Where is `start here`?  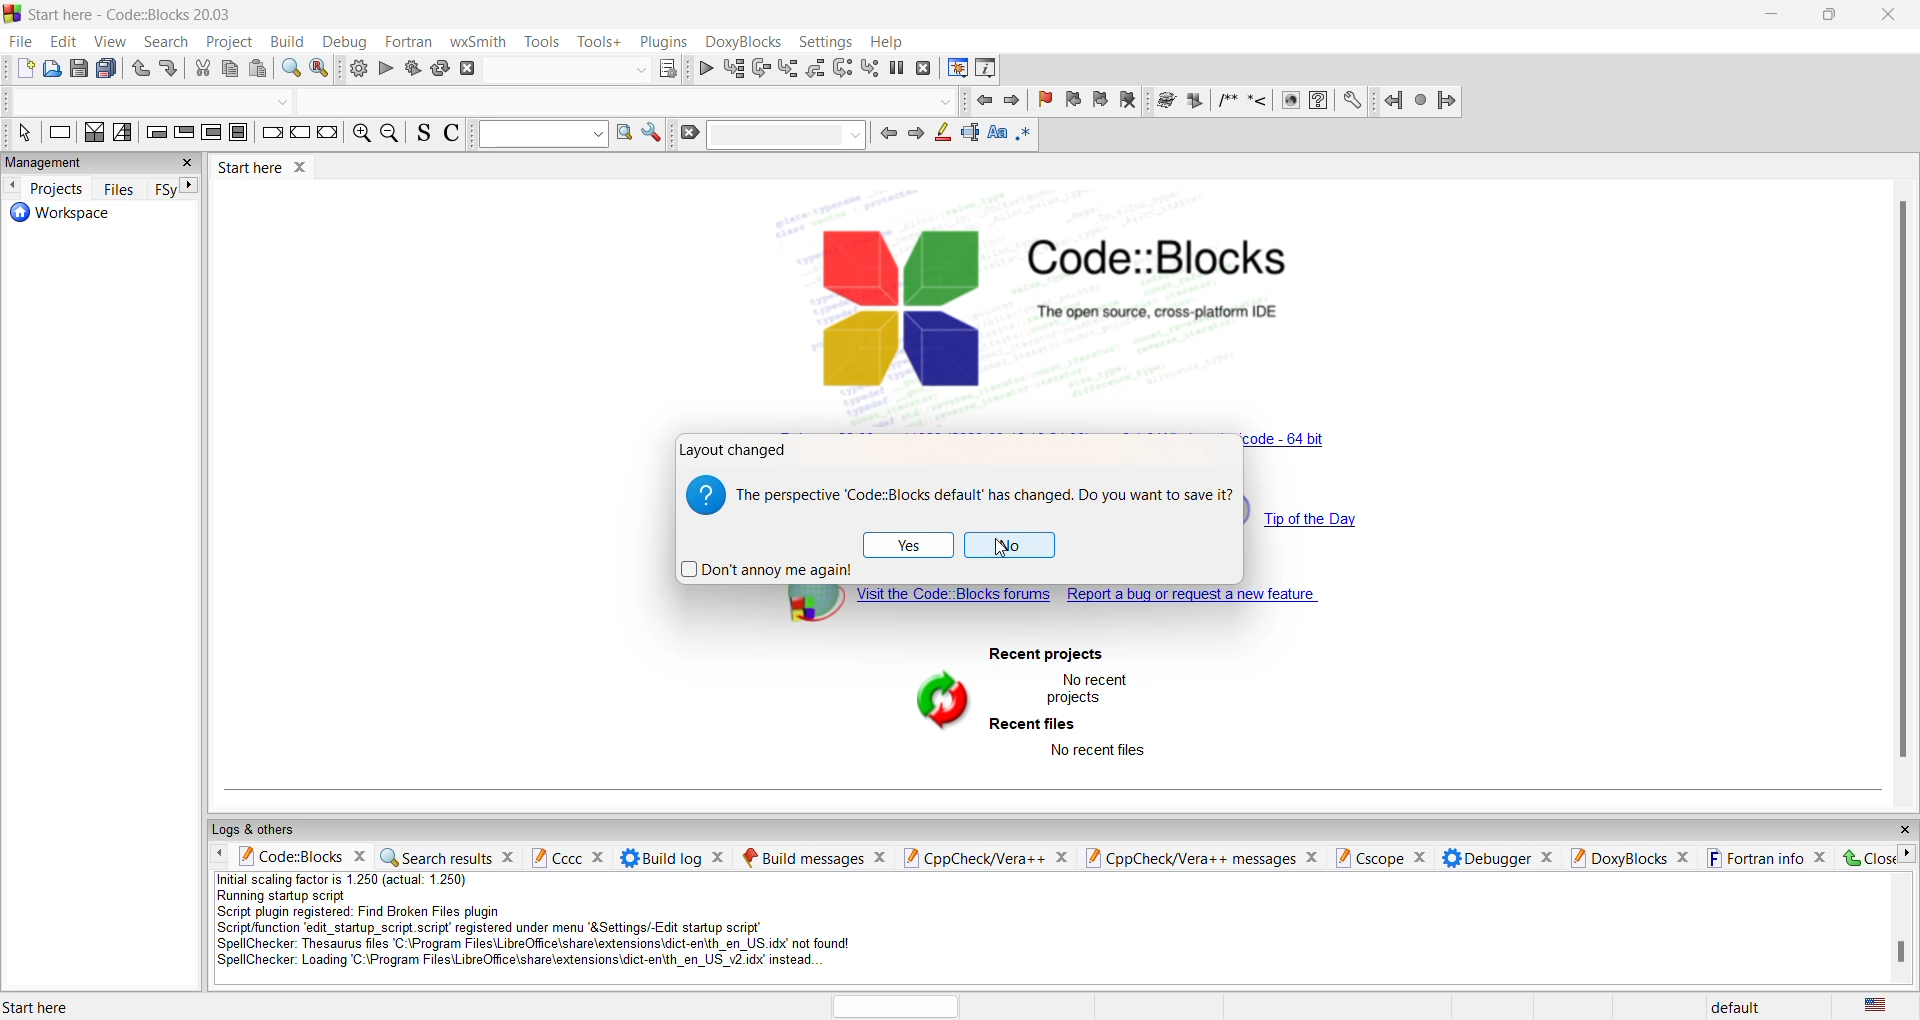 start here is located at coordinates (40, 1006).